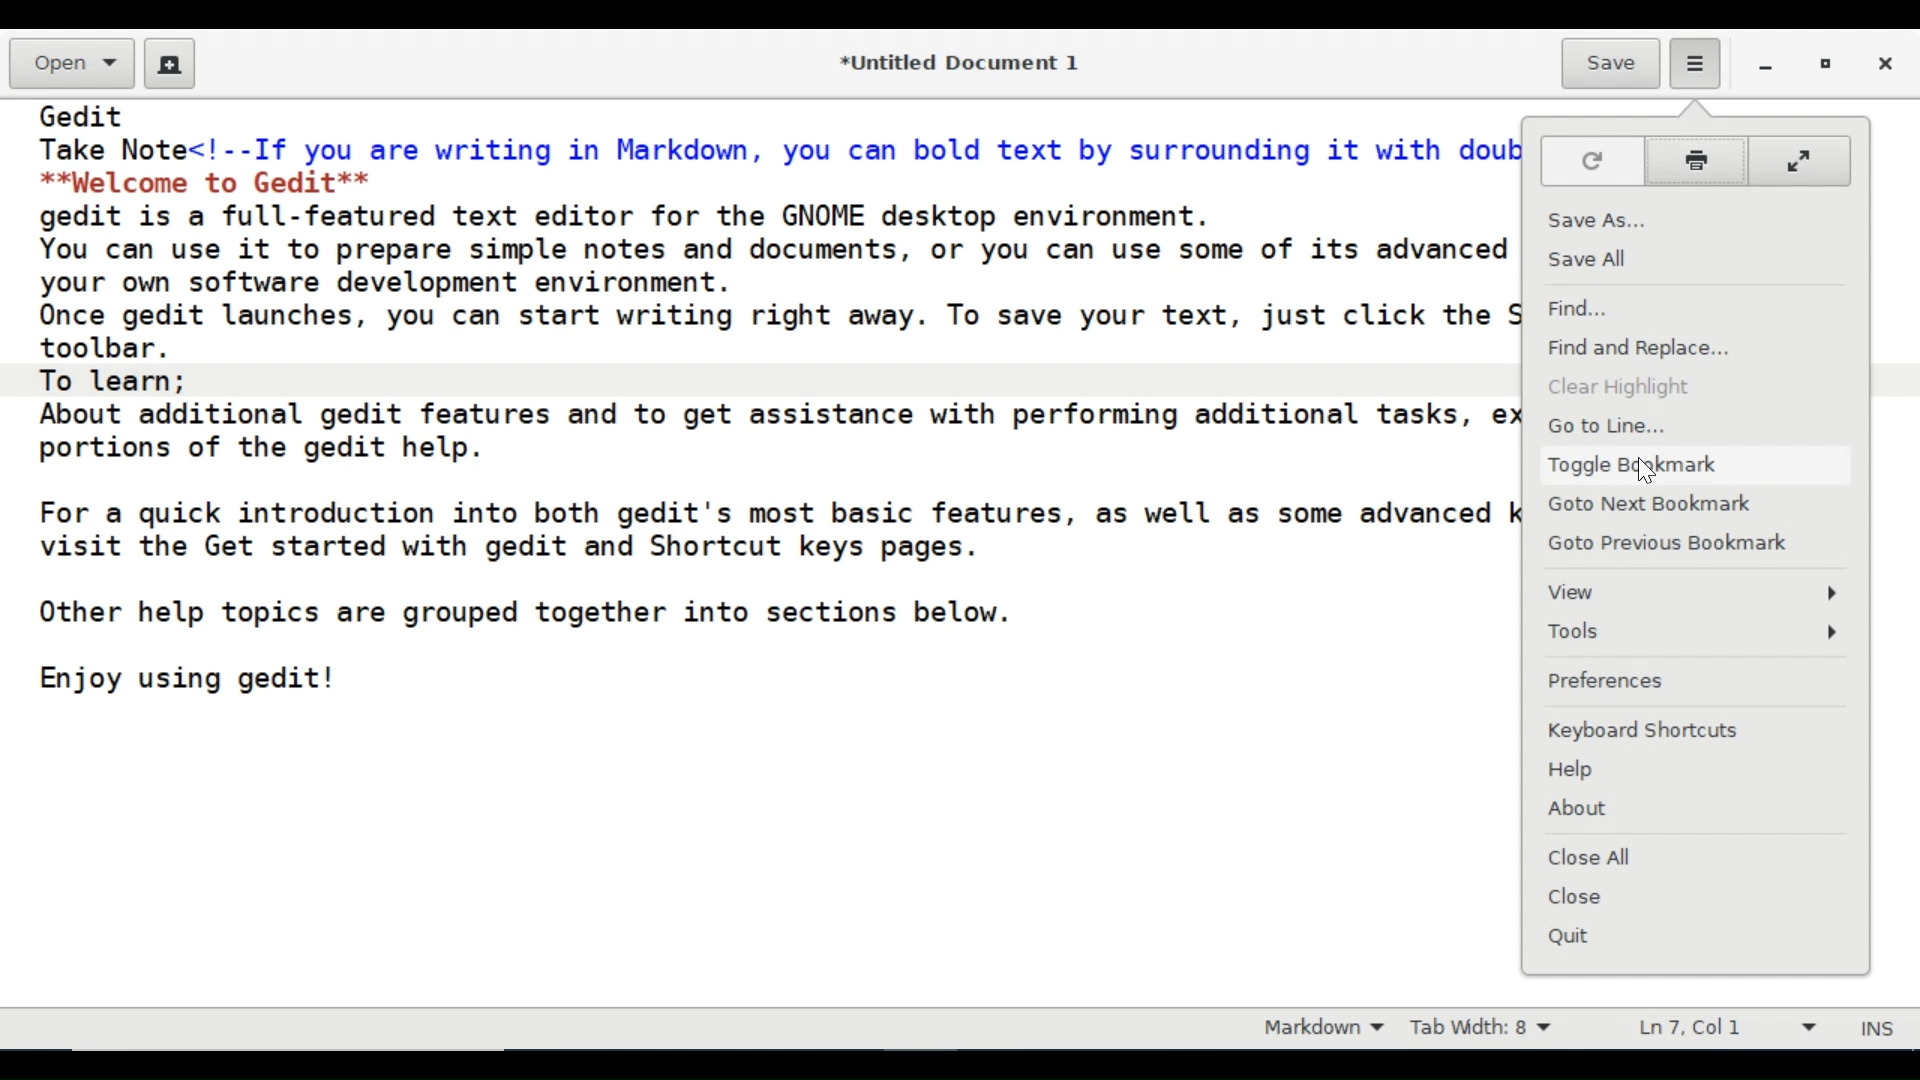 This screenshot has height=1080, width=1920. I want to click on Goto Previous Bookmark, so click(1685, 544).